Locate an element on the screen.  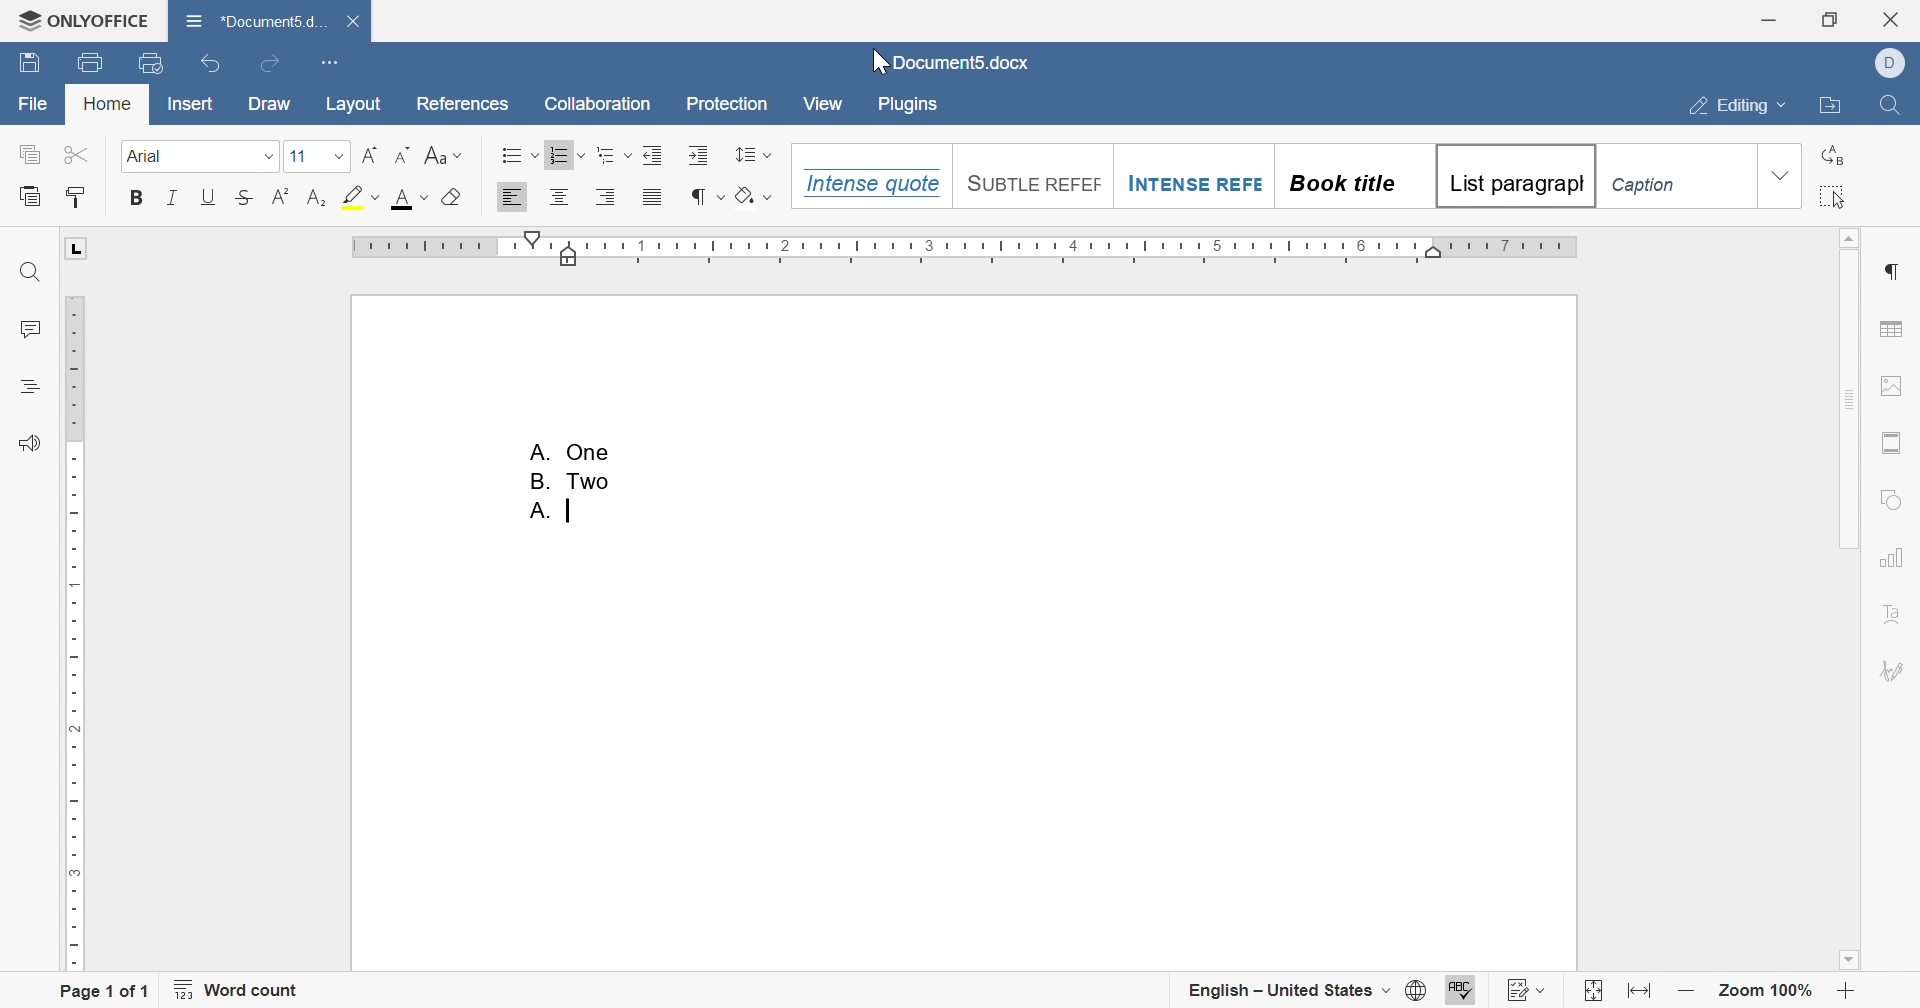
references is located at coordinates (467, 105).